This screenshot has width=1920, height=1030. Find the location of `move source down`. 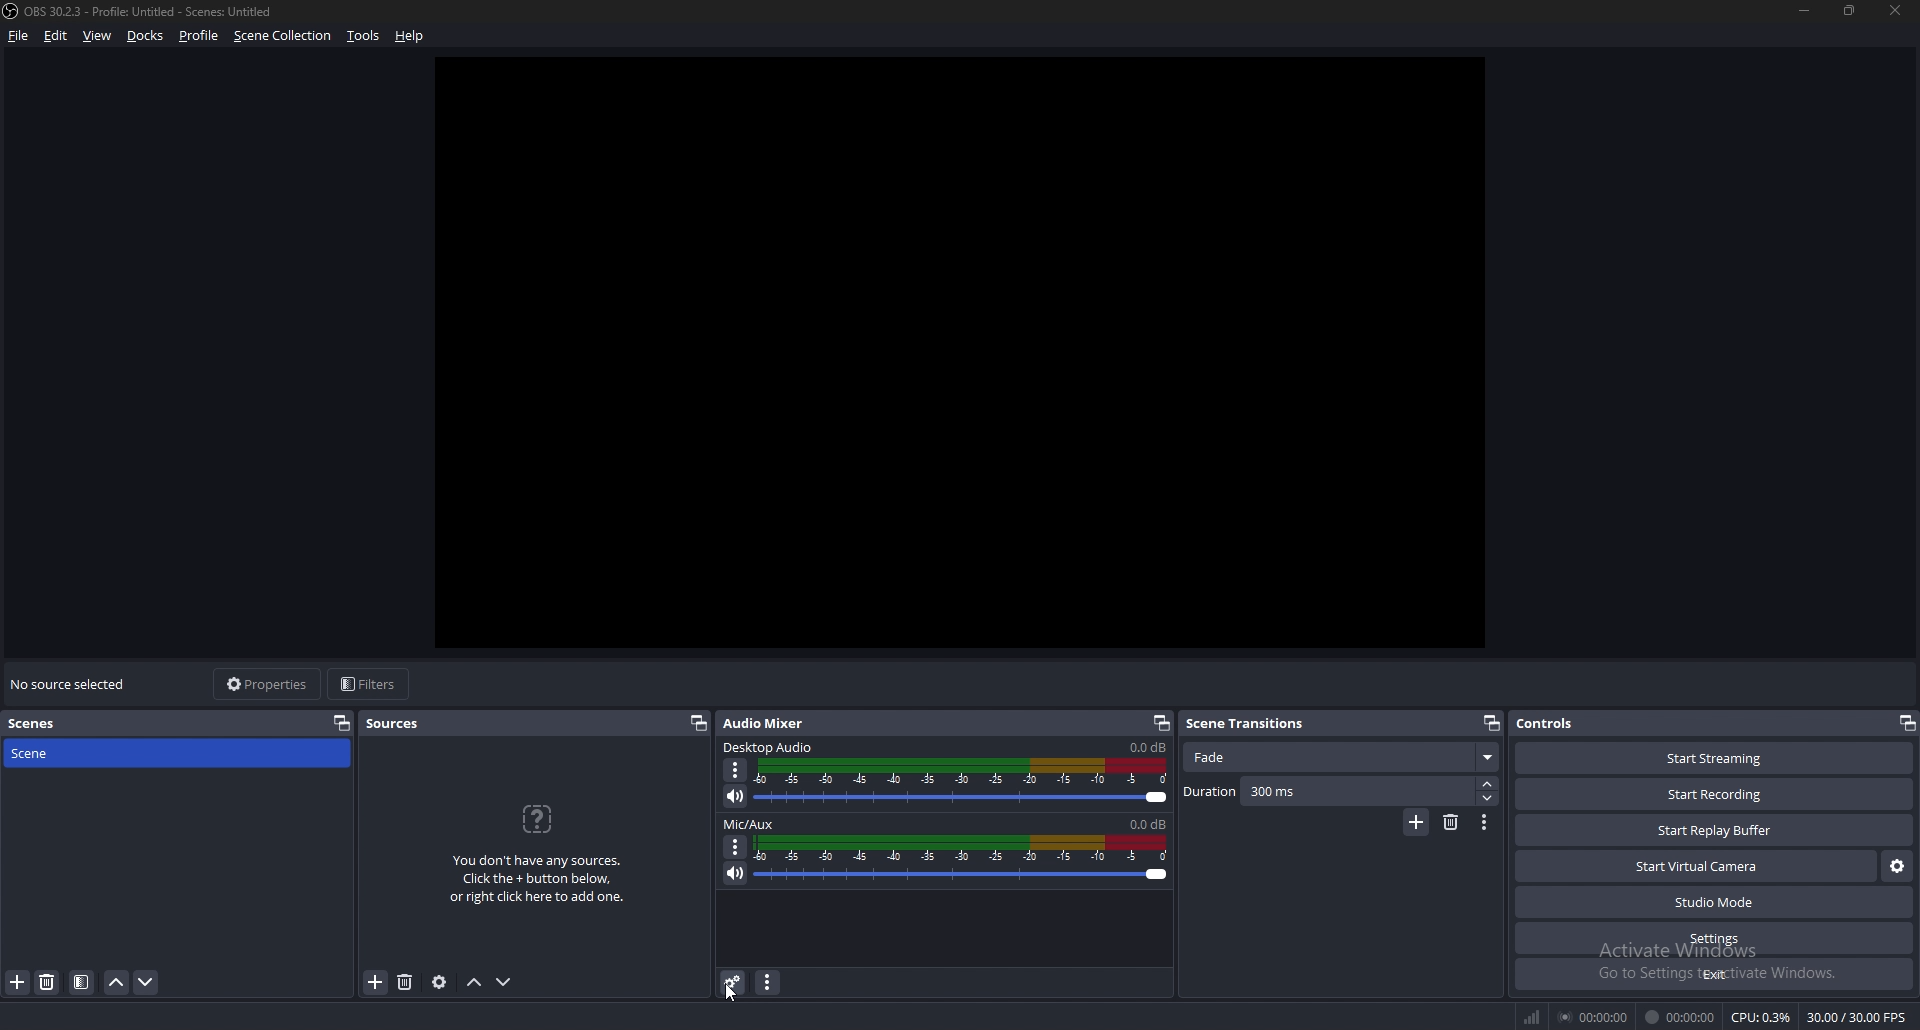

move source down is located at coordinates (504, 981).